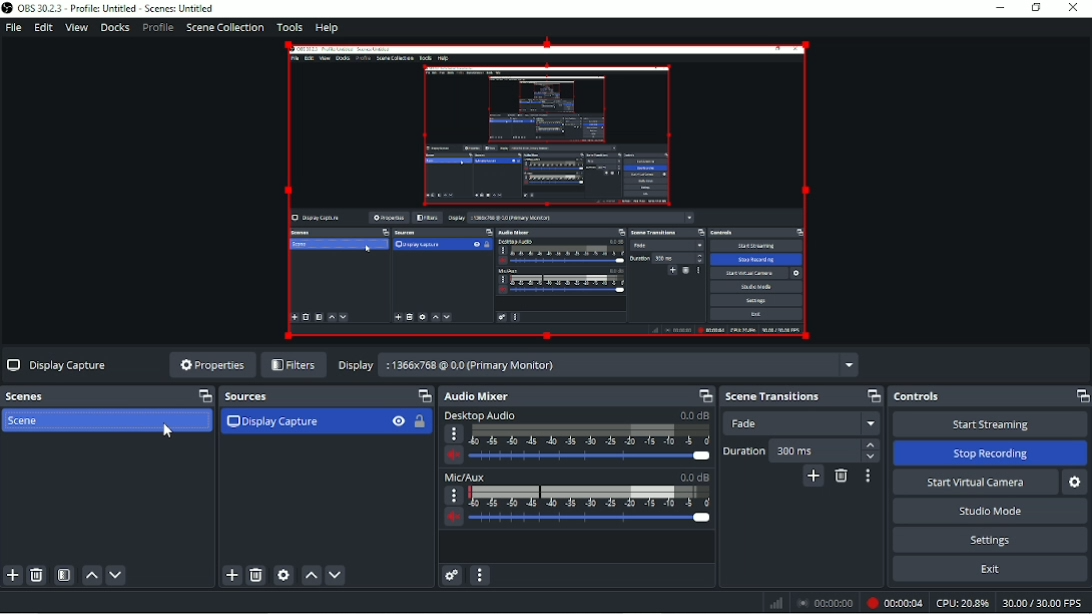 The image size is (1092, 614). I want to click on Help, so click(328, 28).